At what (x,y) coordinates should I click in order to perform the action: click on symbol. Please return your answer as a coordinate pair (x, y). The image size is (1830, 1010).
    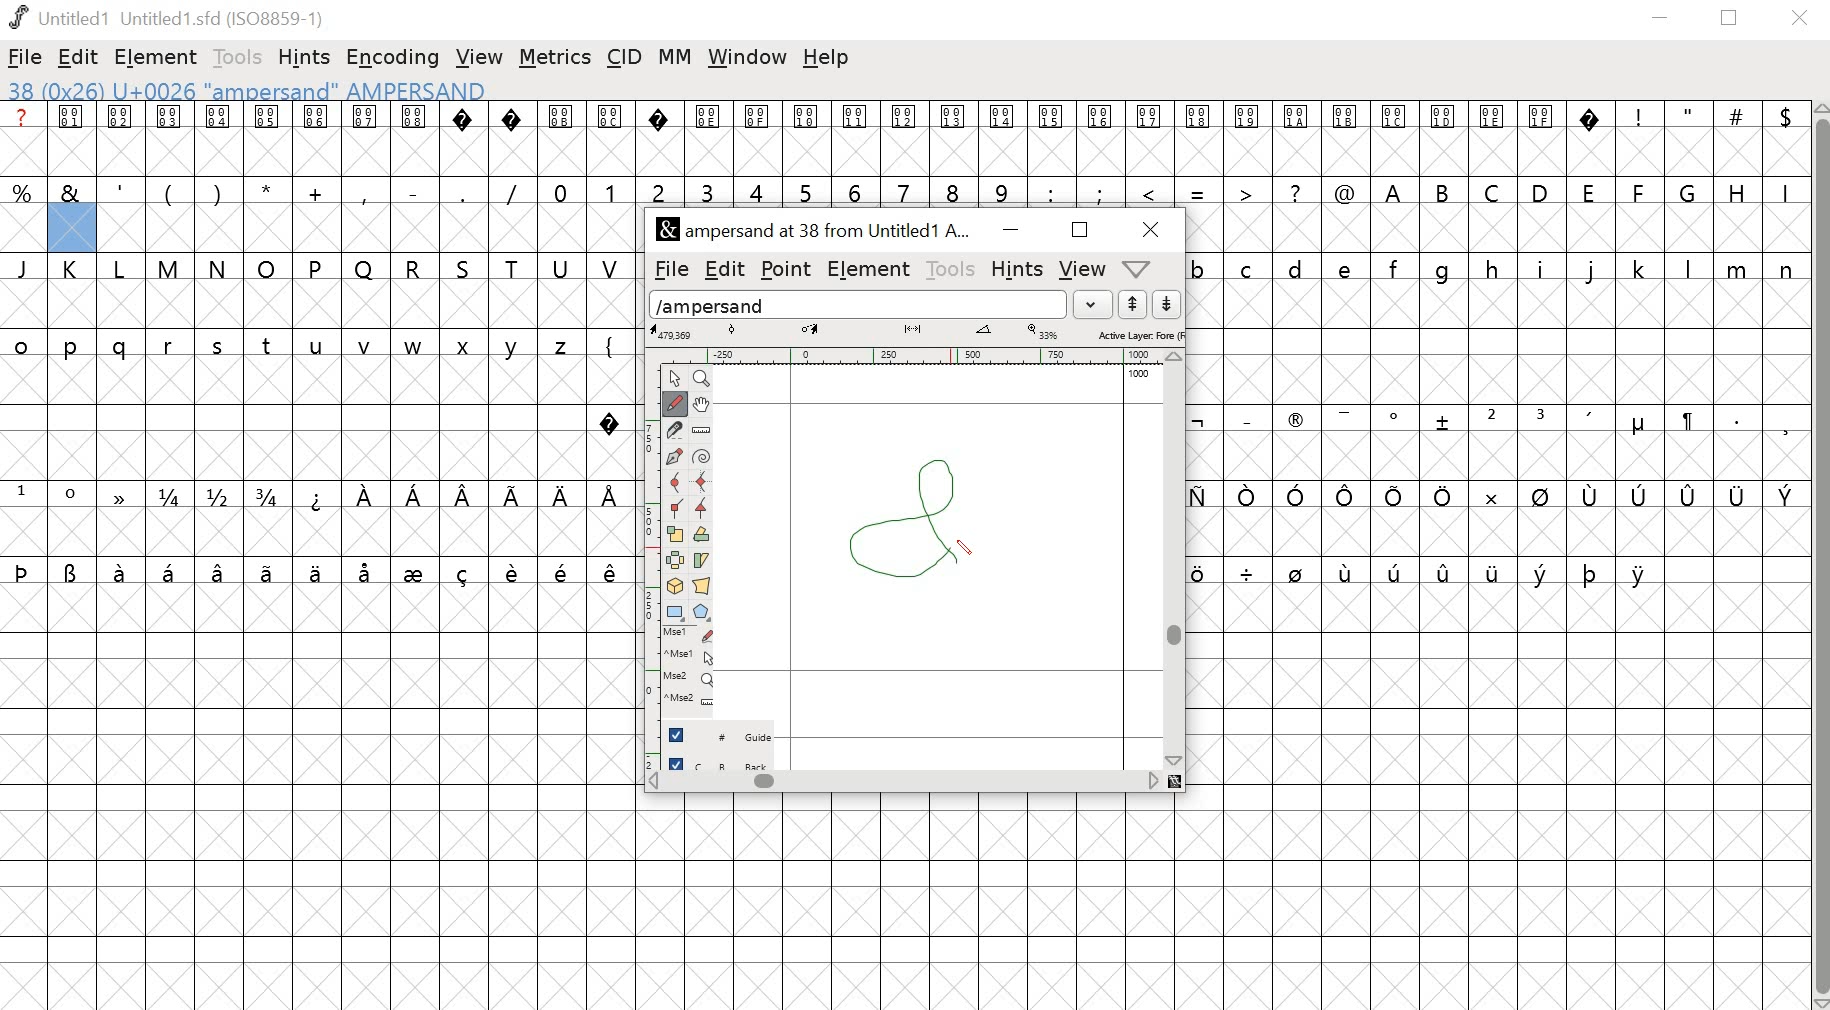
    Looking at the image, I should click on (1248, 496).